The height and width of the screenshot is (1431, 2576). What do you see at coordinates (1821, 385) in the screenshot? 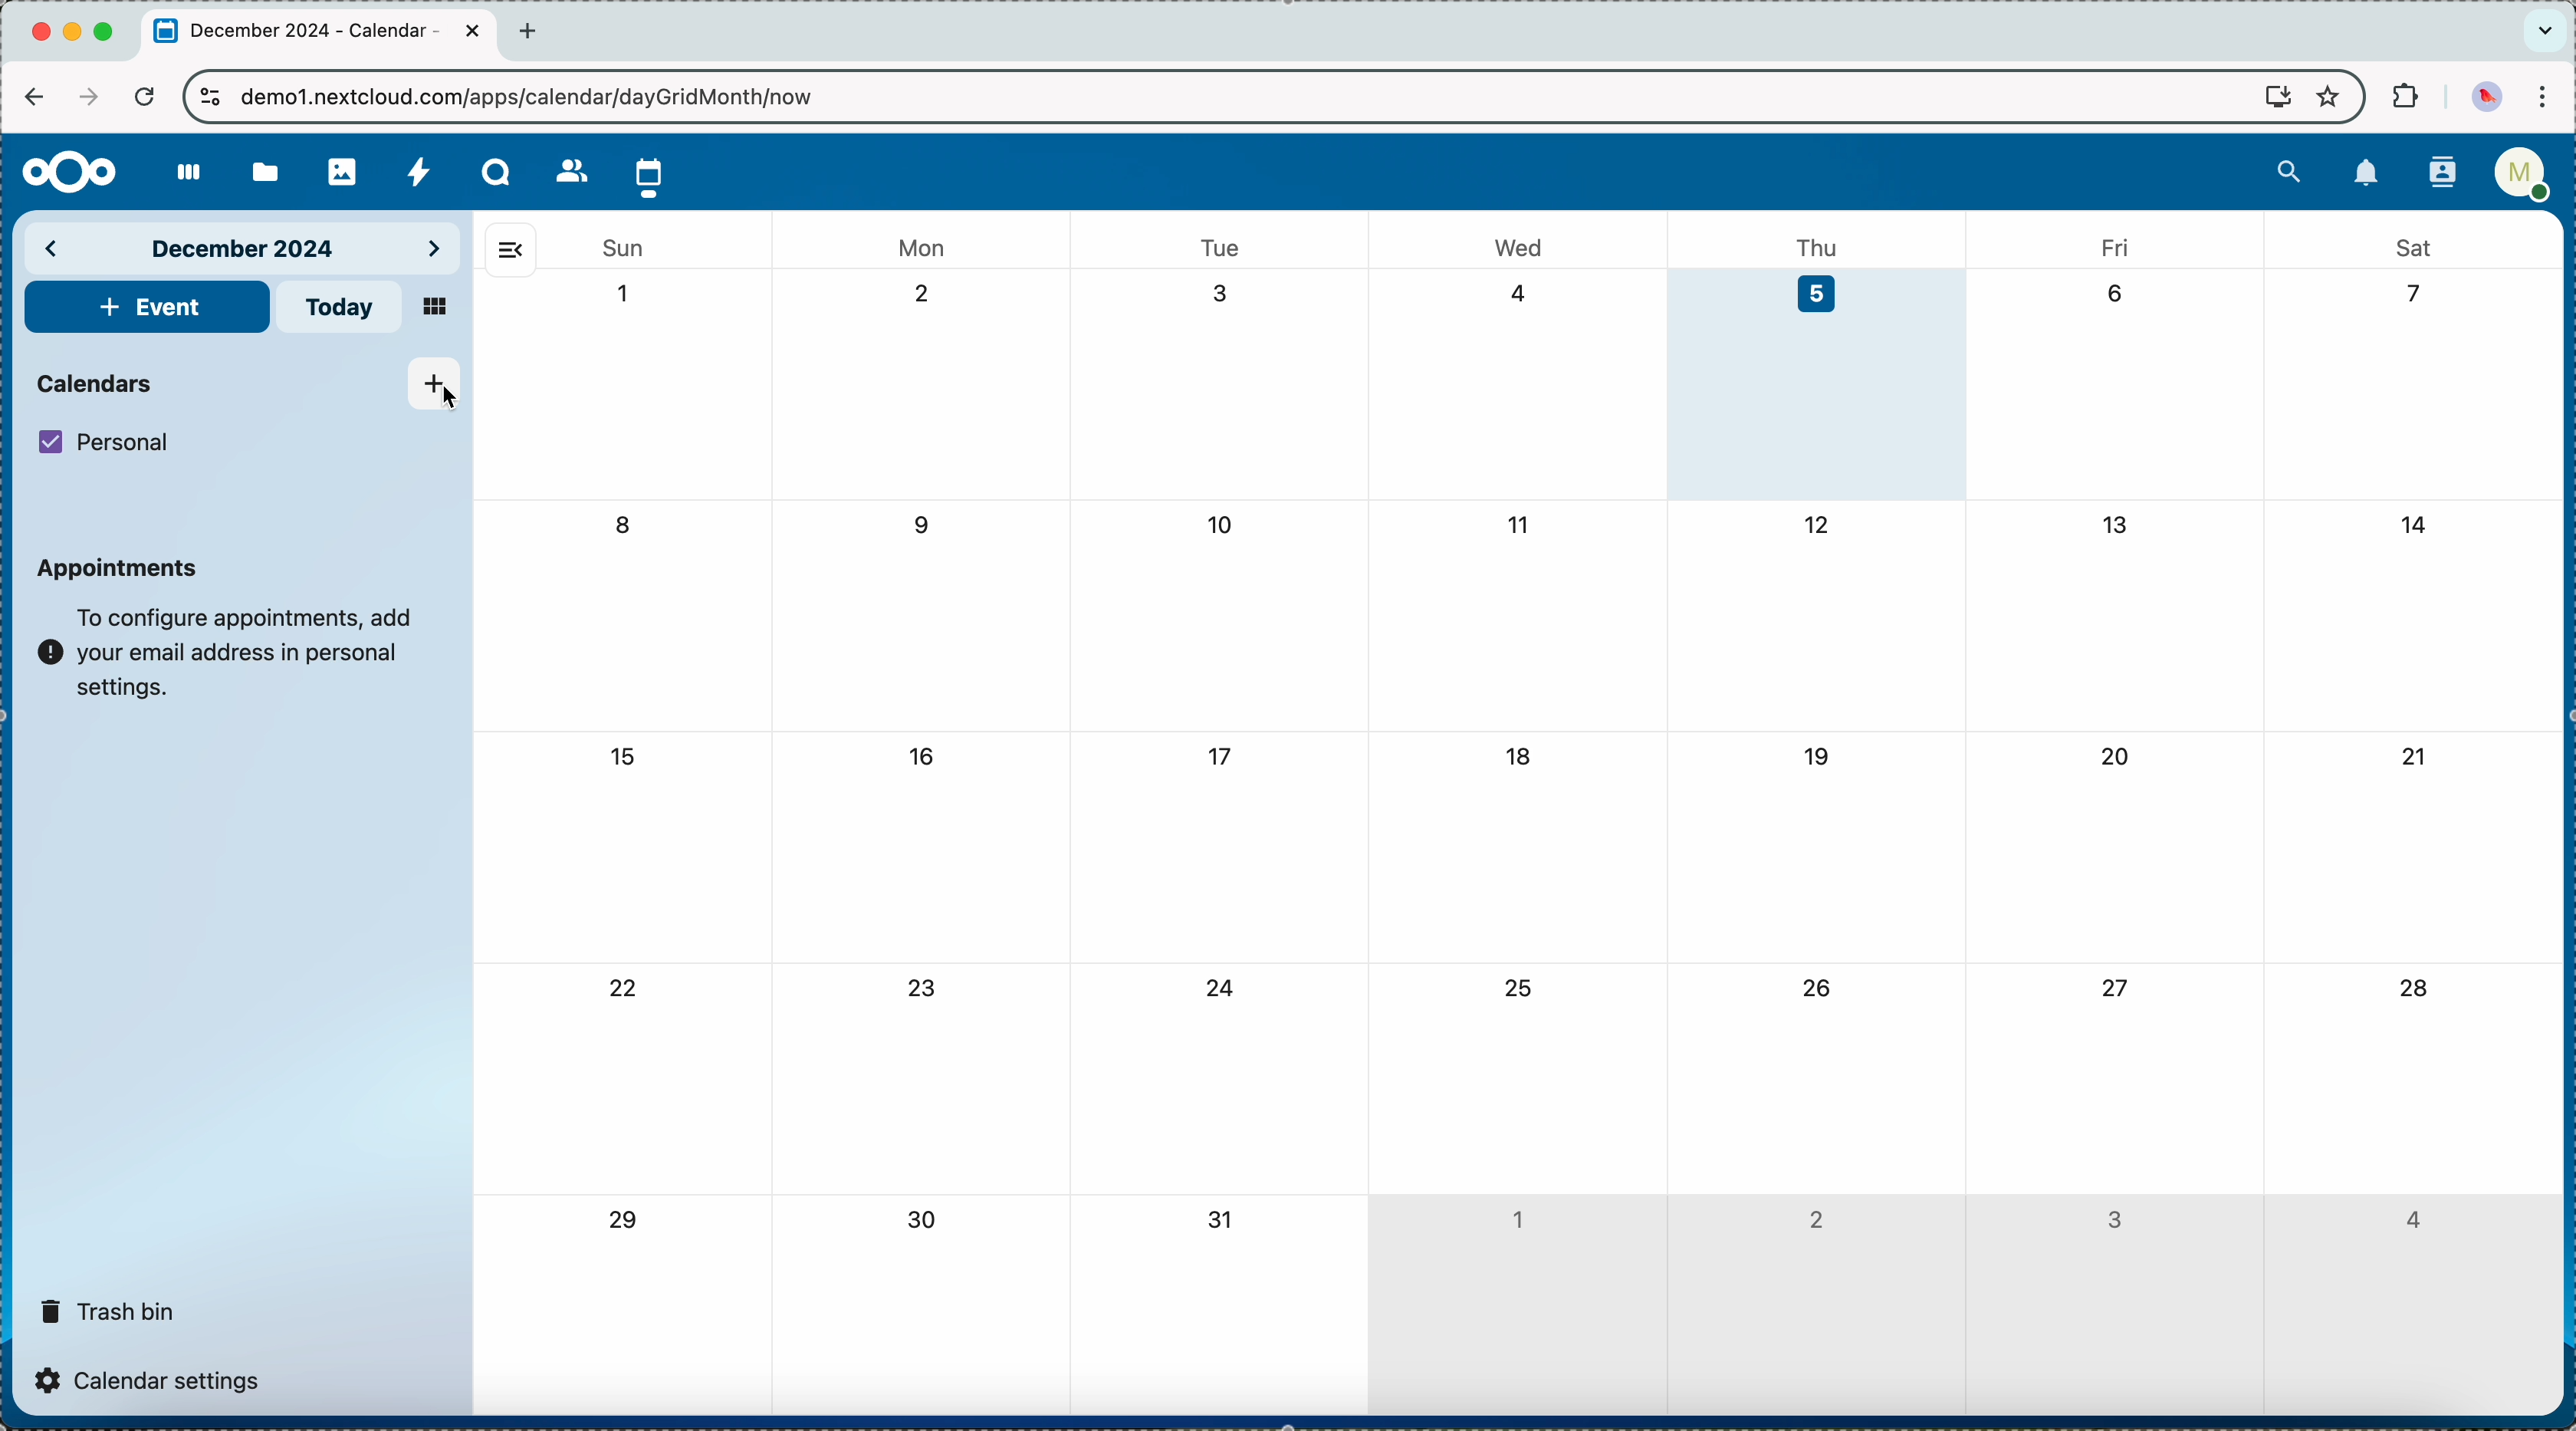
I see `day 5 selected` at bounding box center [1821, 385].